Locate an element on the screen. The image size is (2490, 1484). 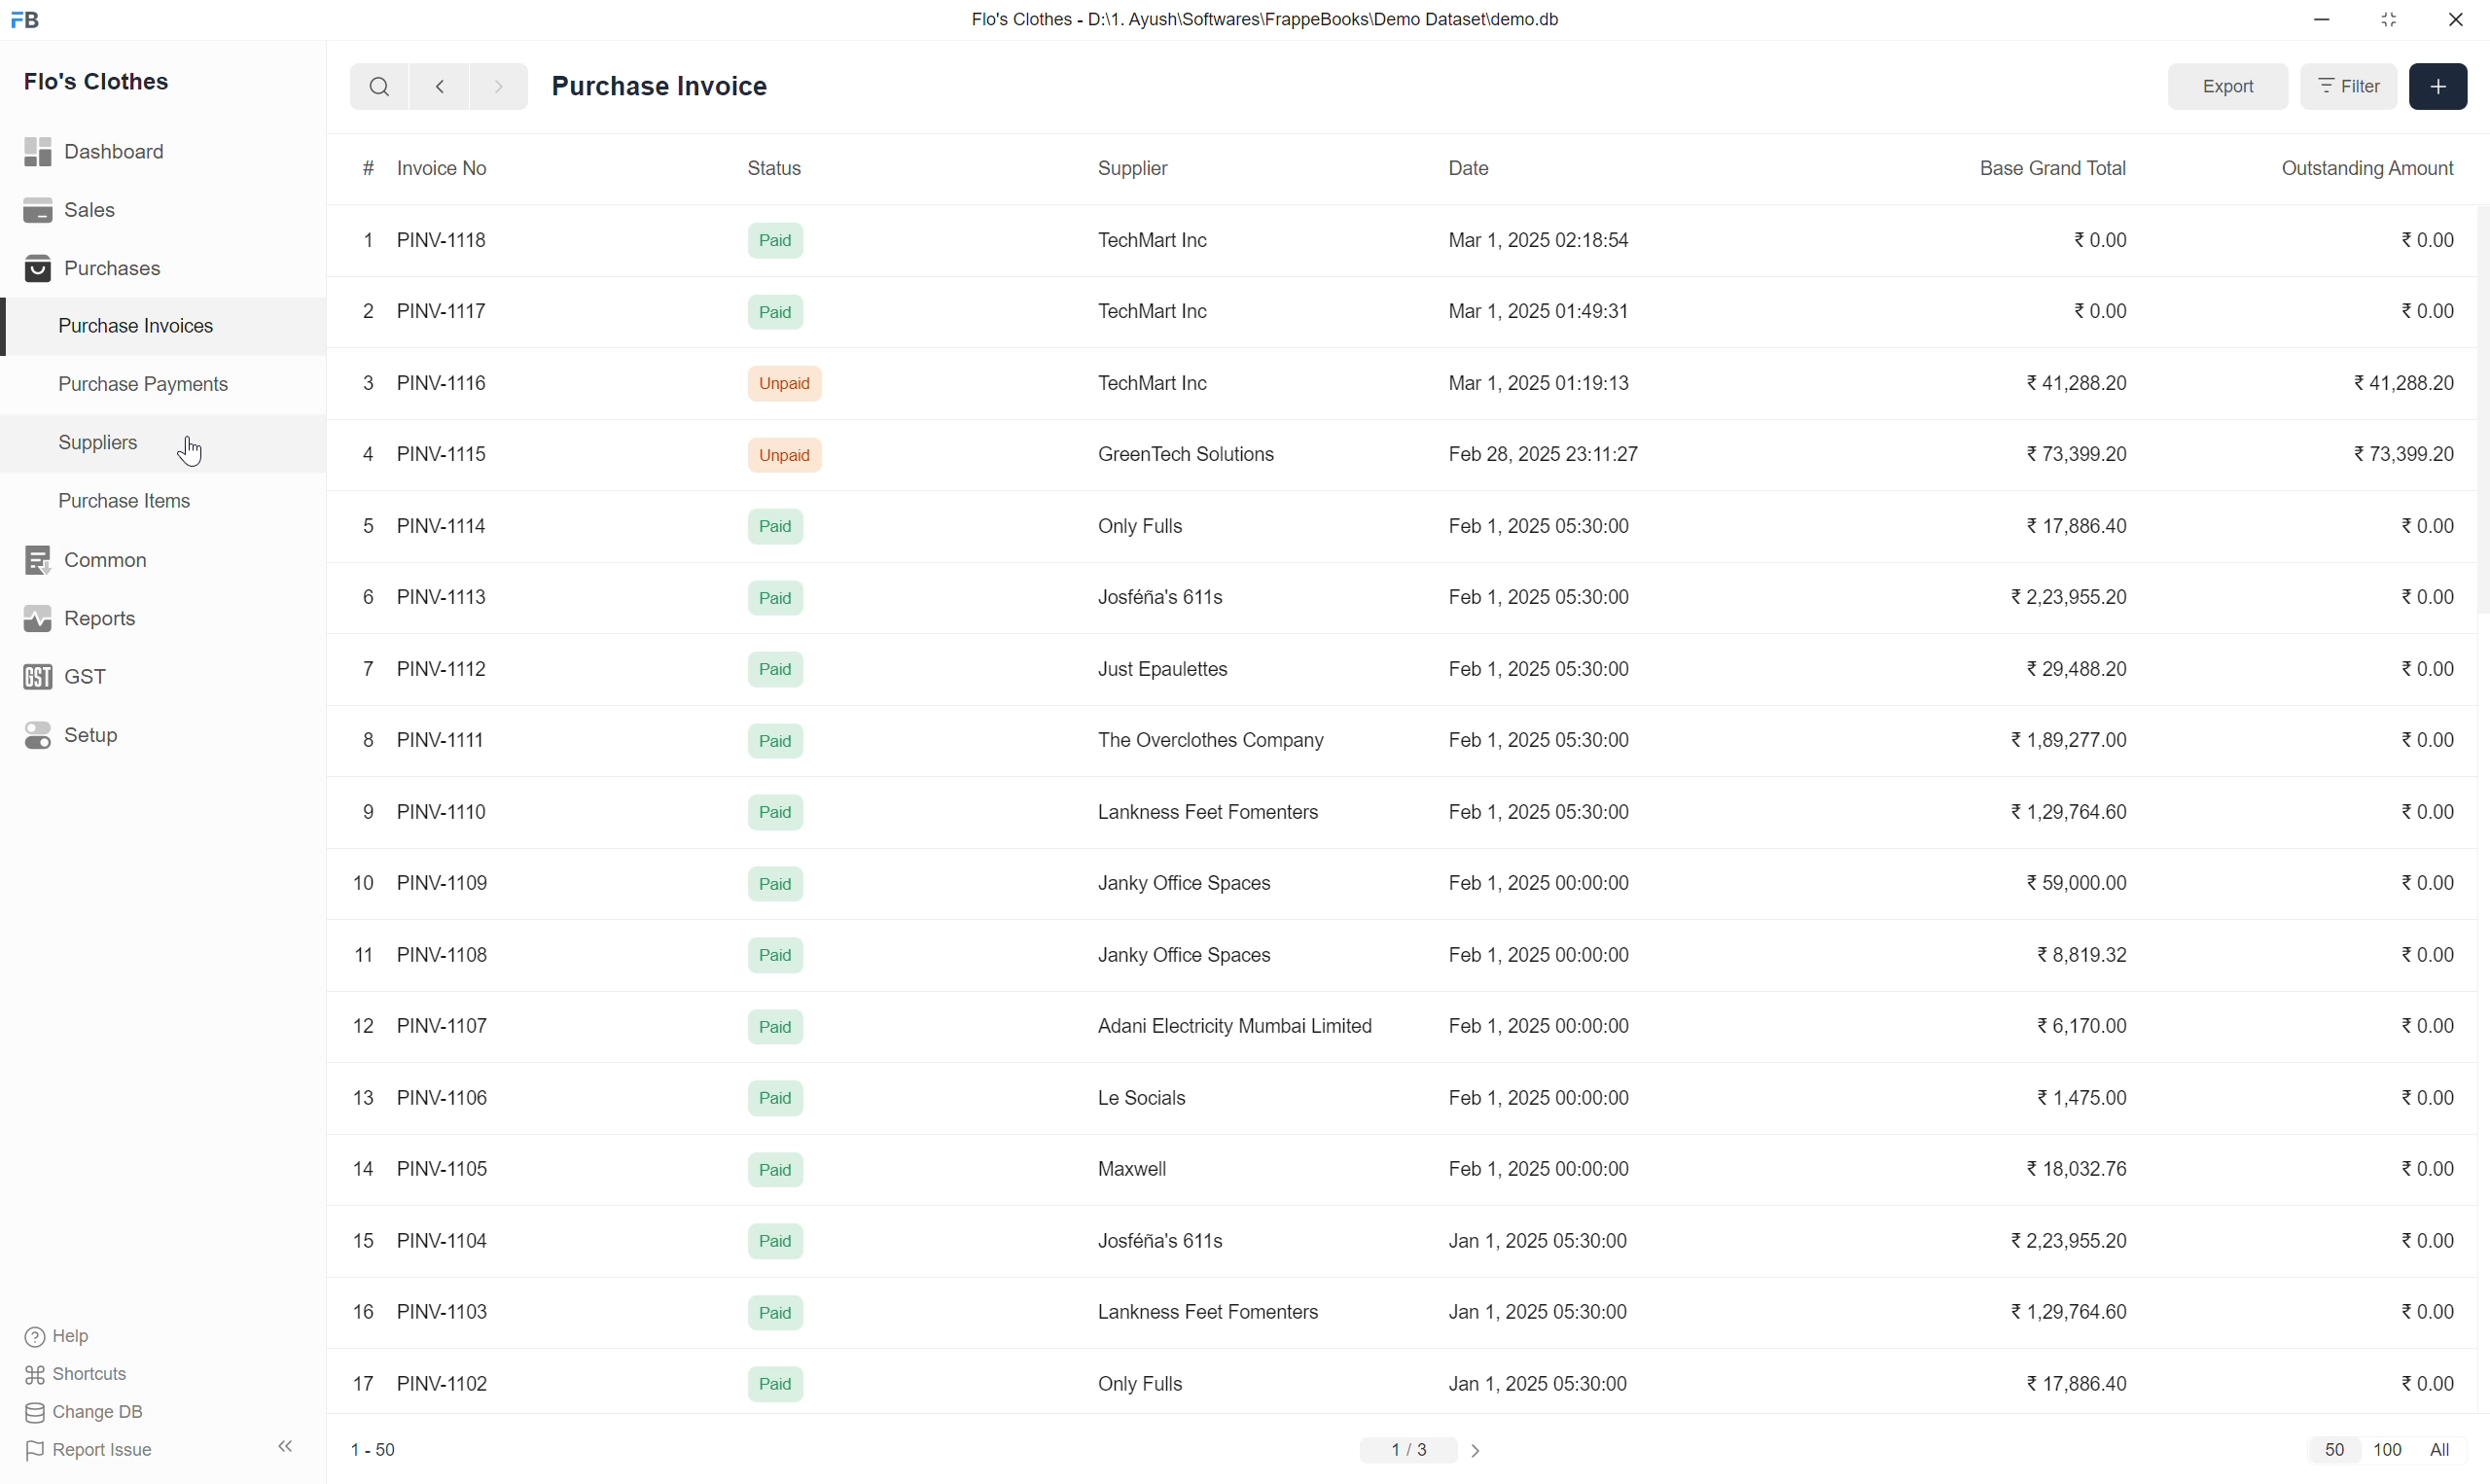
14 PINV-1105 is located at coordinates (423, 1166).